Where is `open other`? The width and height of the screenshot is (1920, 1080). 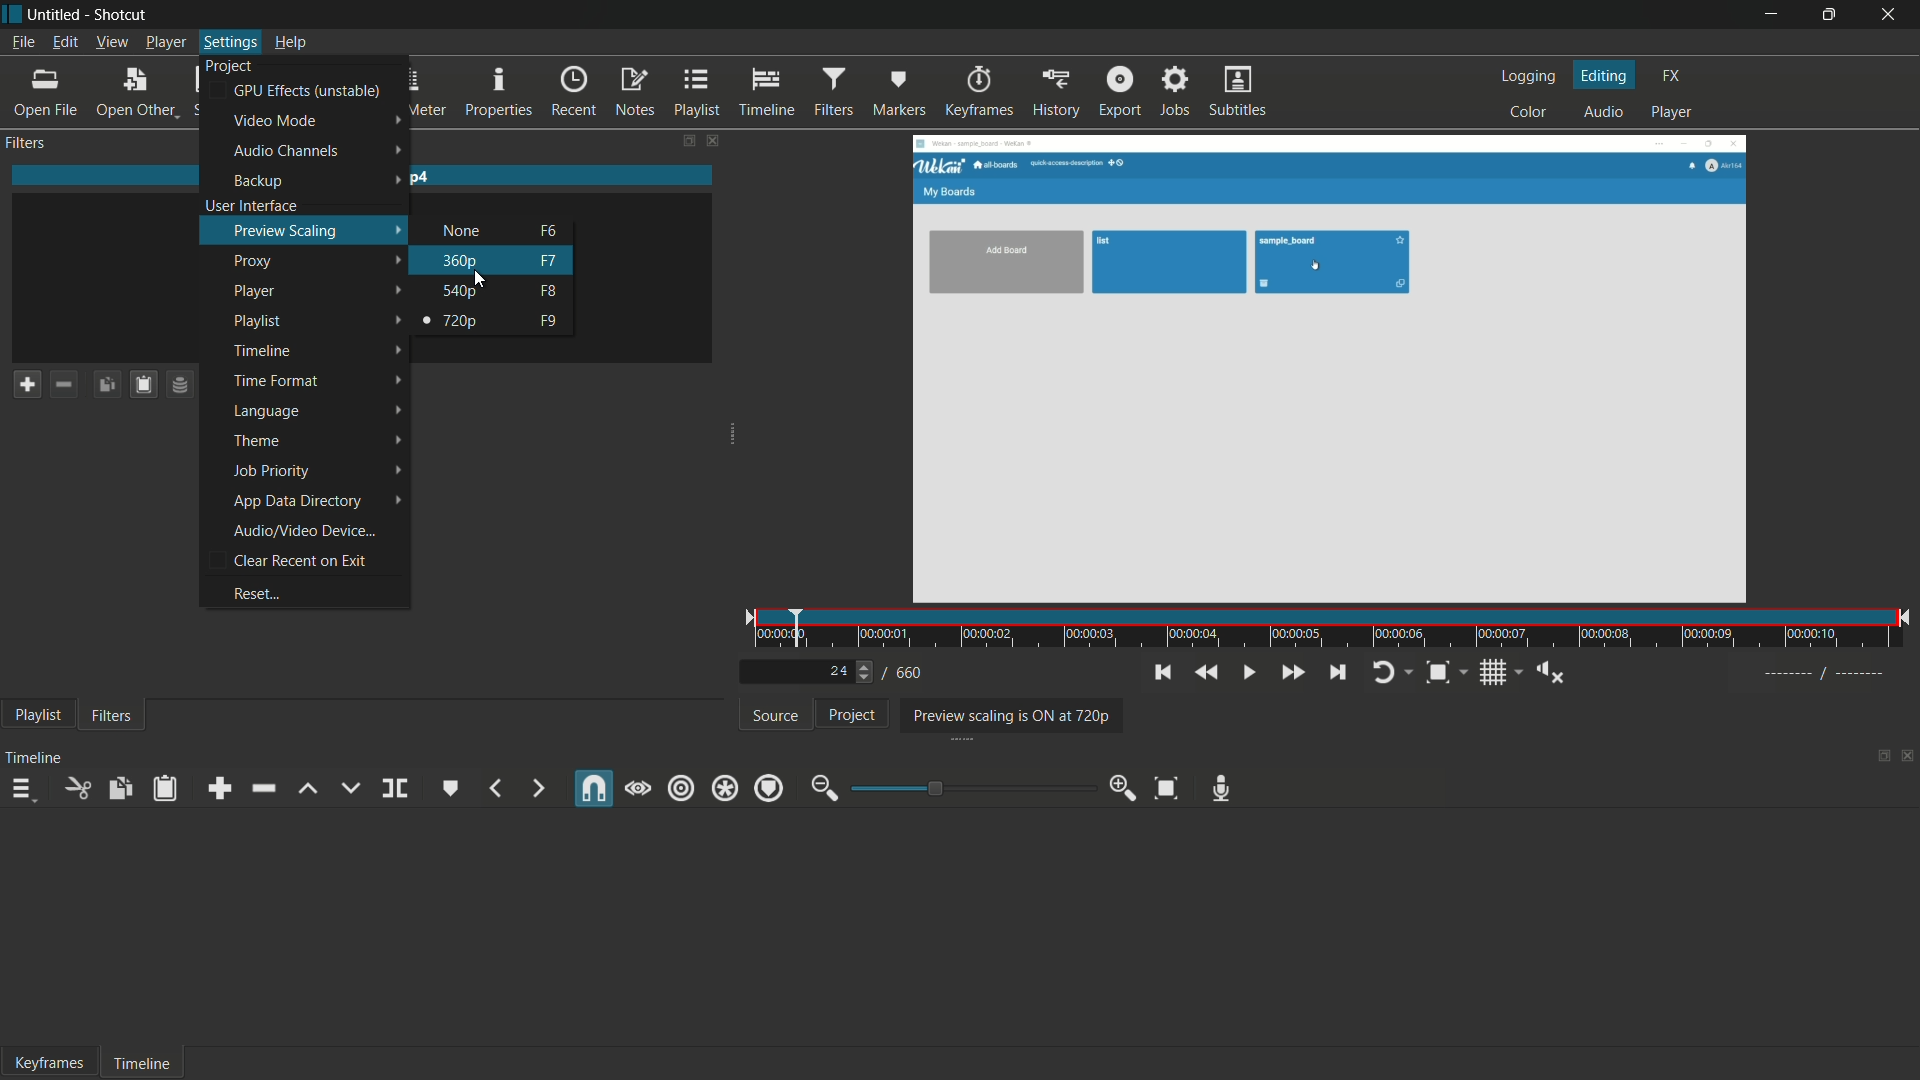
open other is located at coordinates (134, 91).